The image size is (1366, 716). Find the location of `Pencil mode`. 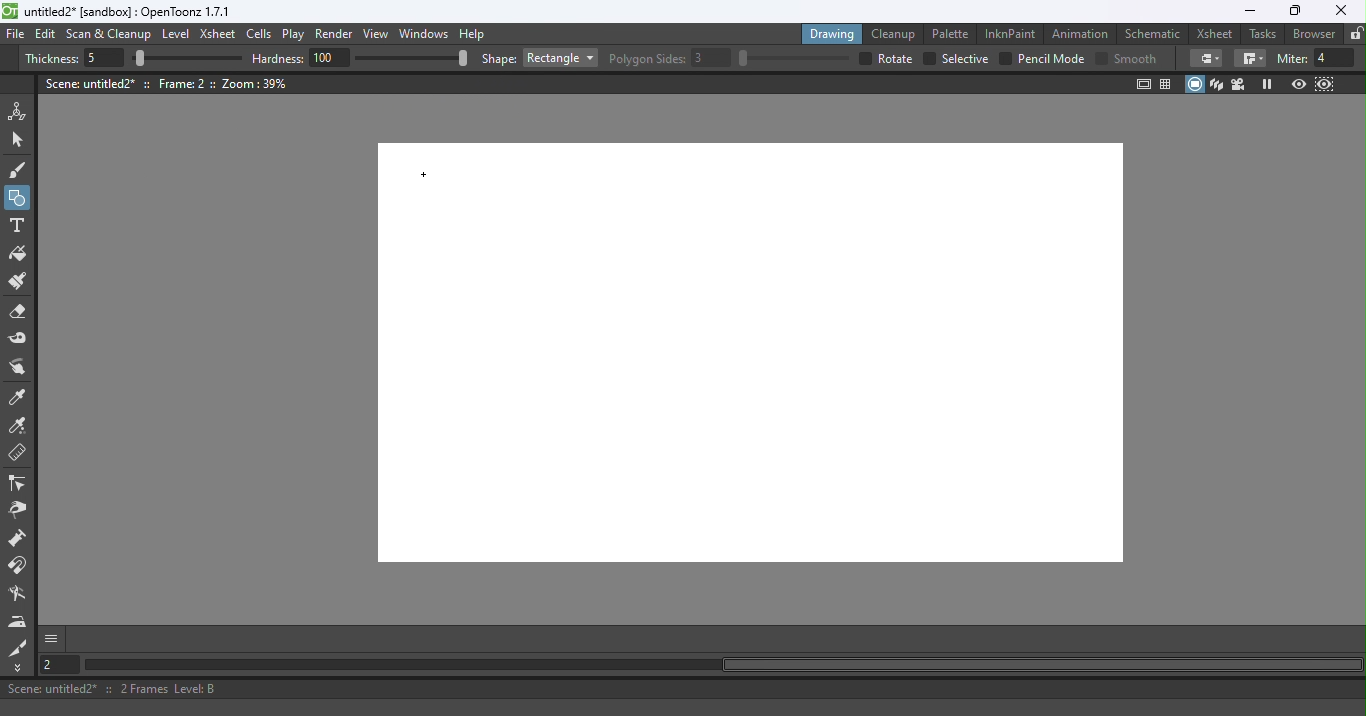

Pencil mode is located at coordinates (1050, 59).